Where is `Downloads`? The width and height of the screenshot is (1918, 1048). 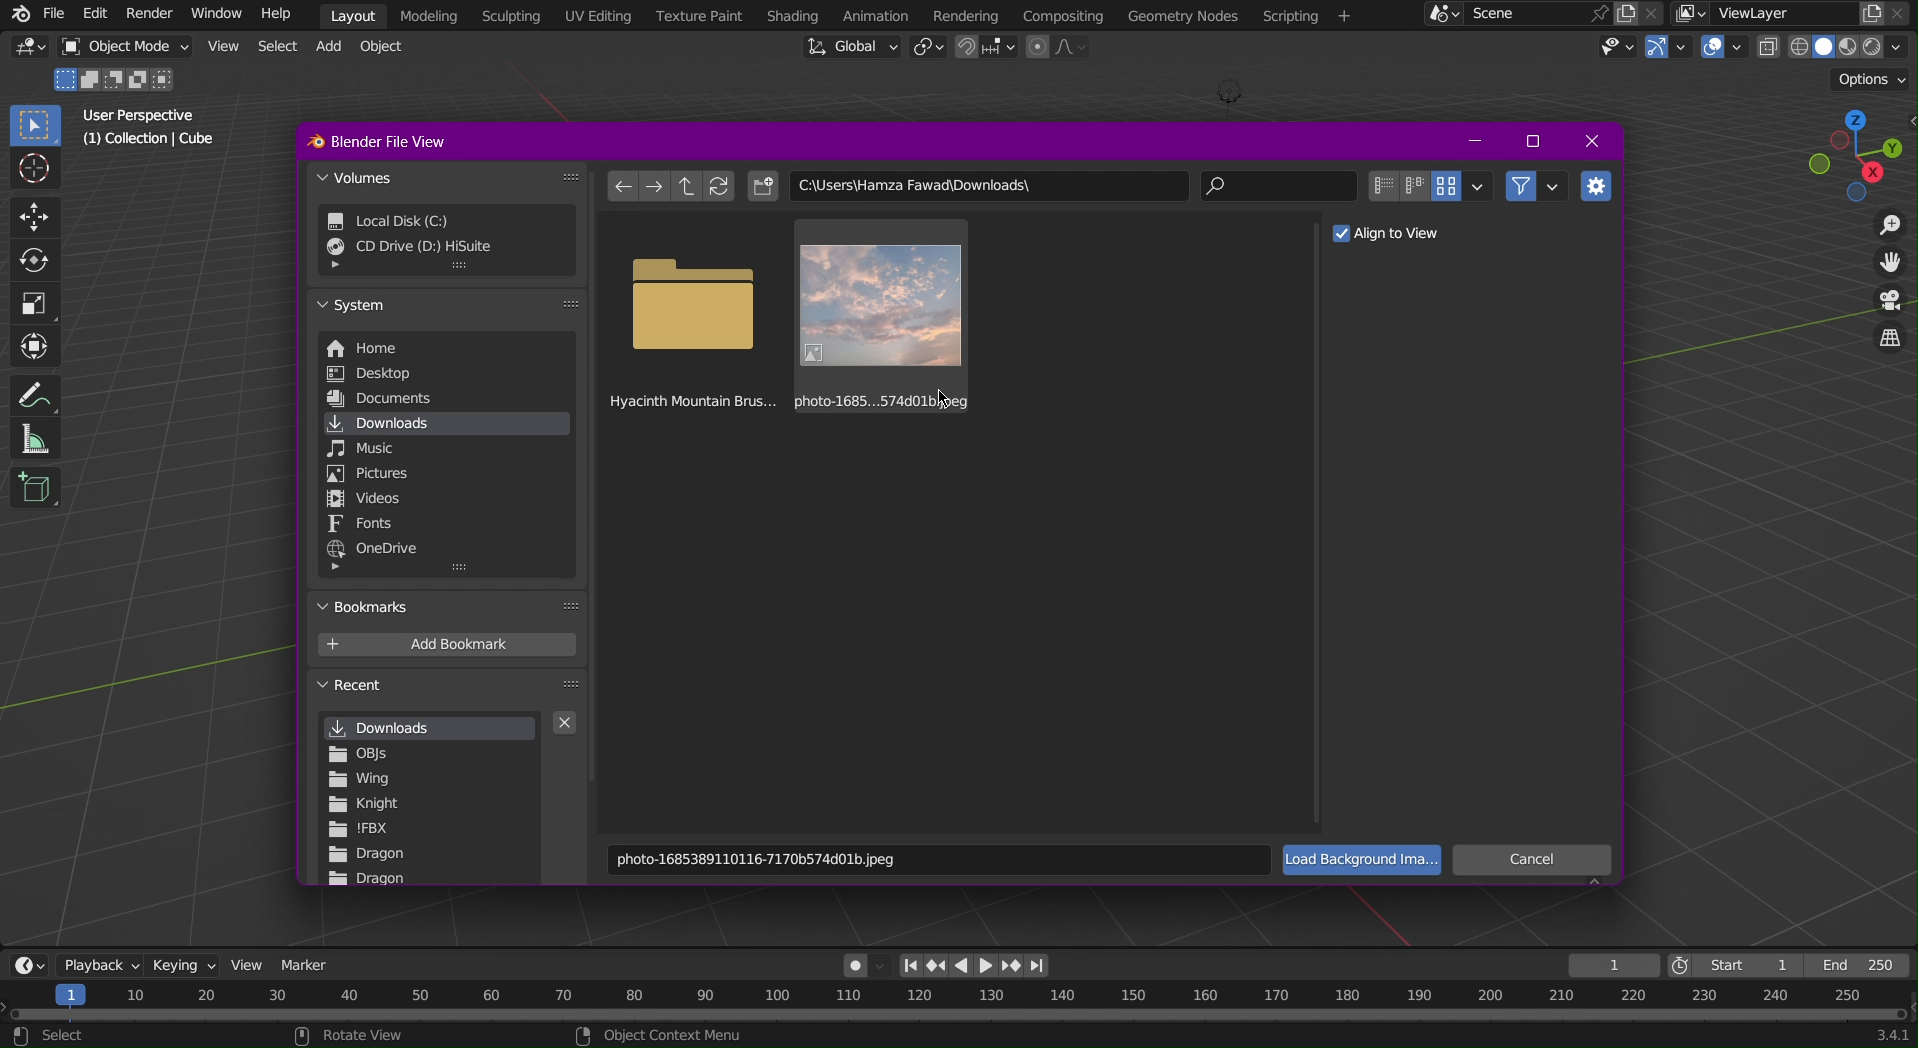 Downloads is located at coordinates (427, 730).